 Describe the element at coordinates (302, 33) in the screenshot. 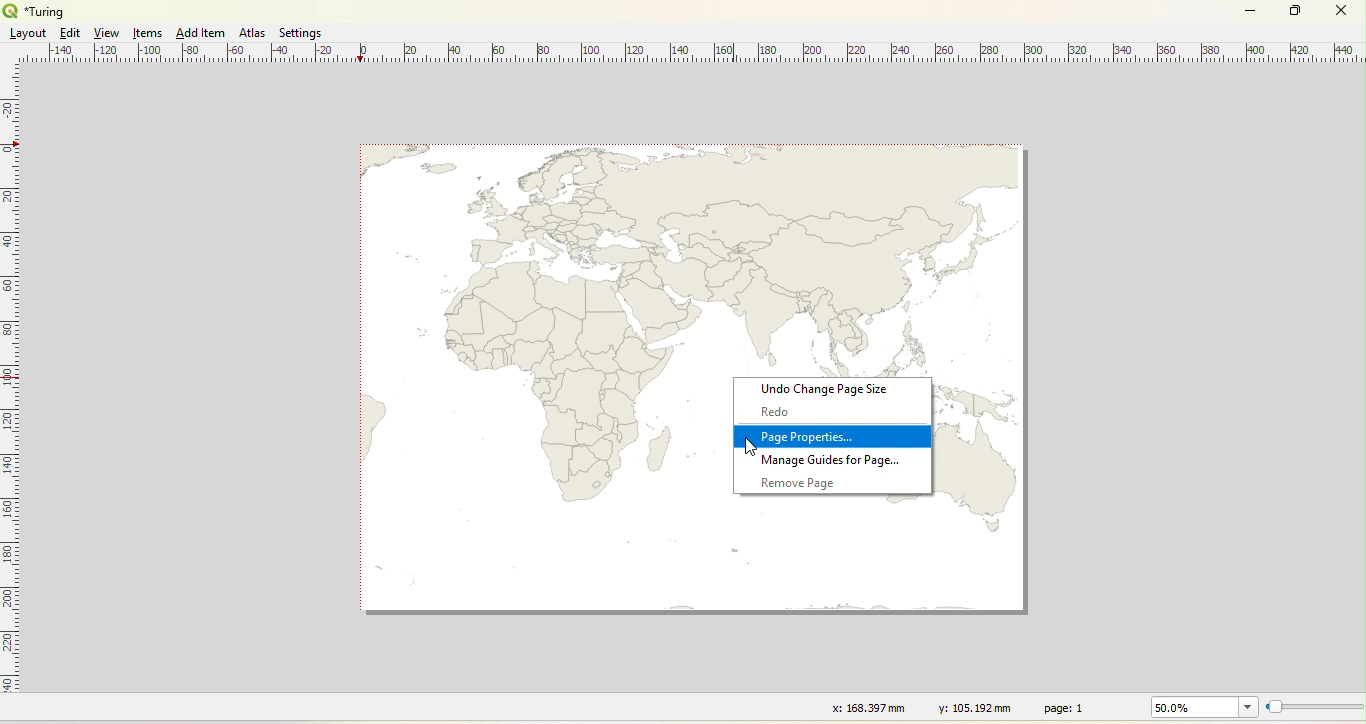

I see `Settings` at that location.